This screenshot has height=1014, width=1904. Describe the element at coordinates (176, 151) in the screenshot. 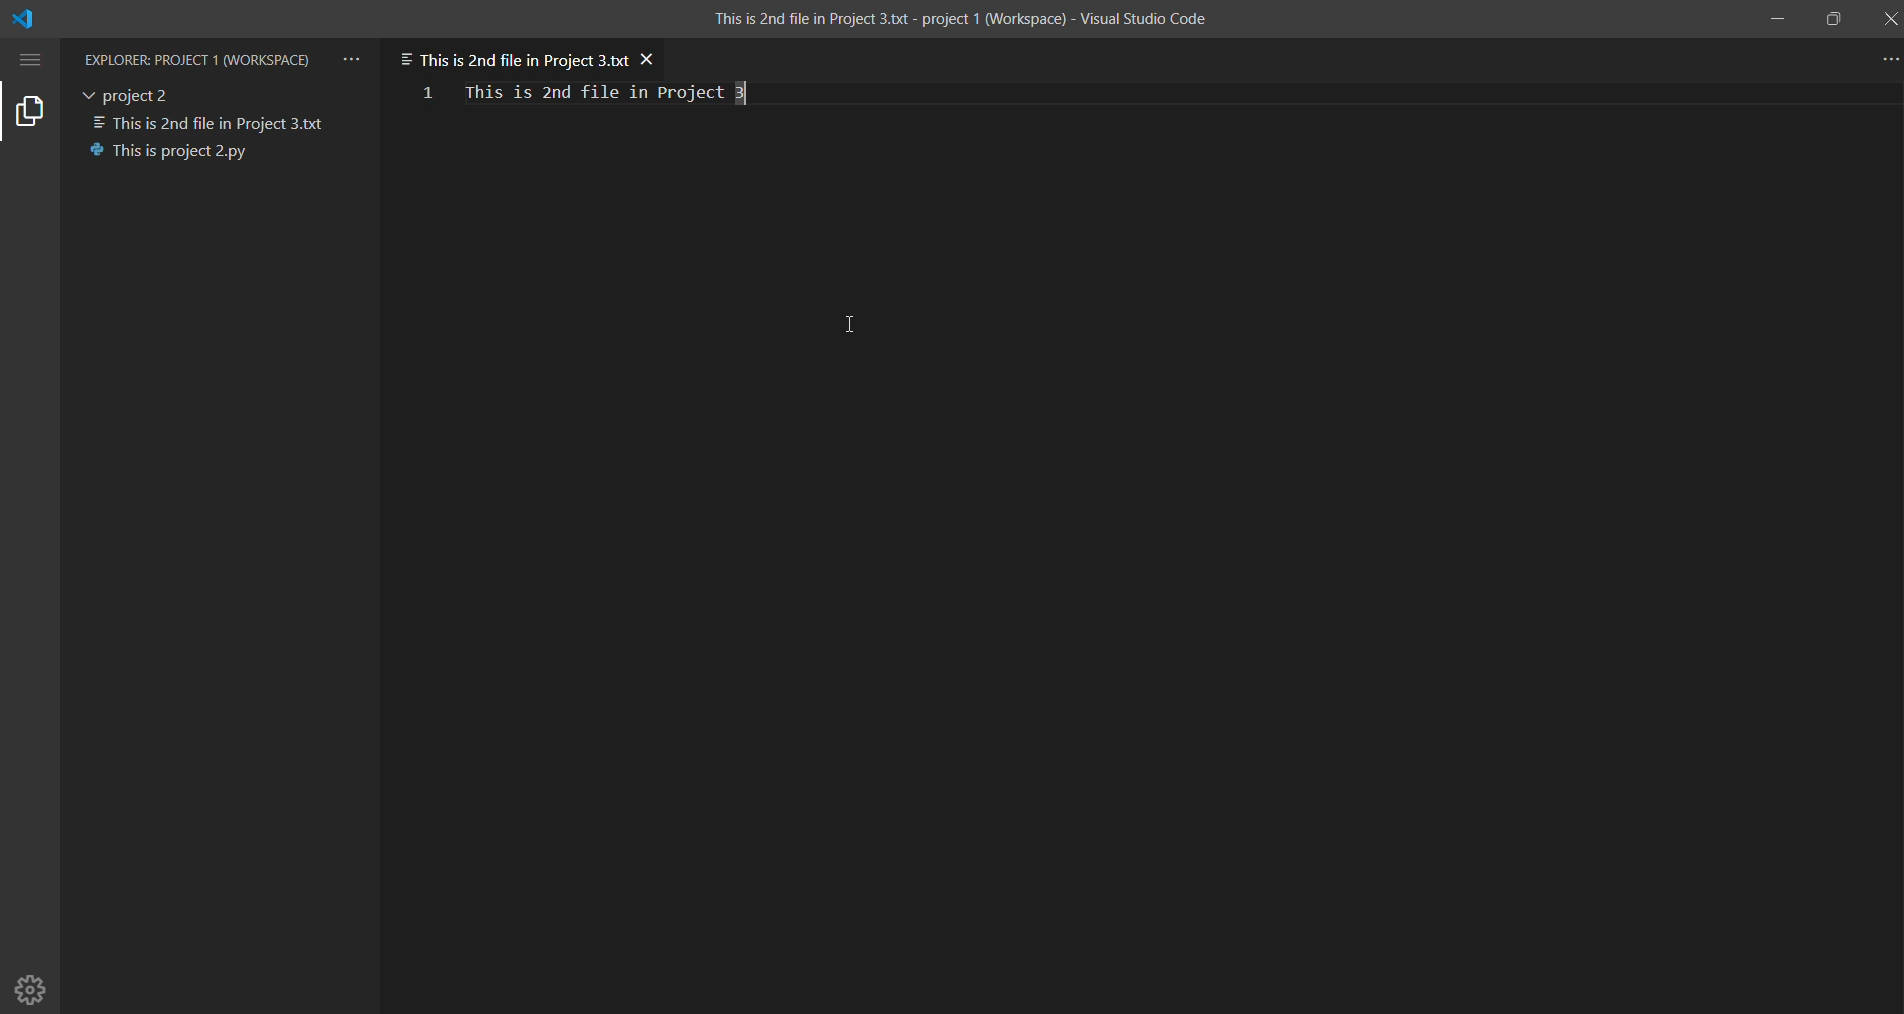

I see `This is project 2.py` at that location.